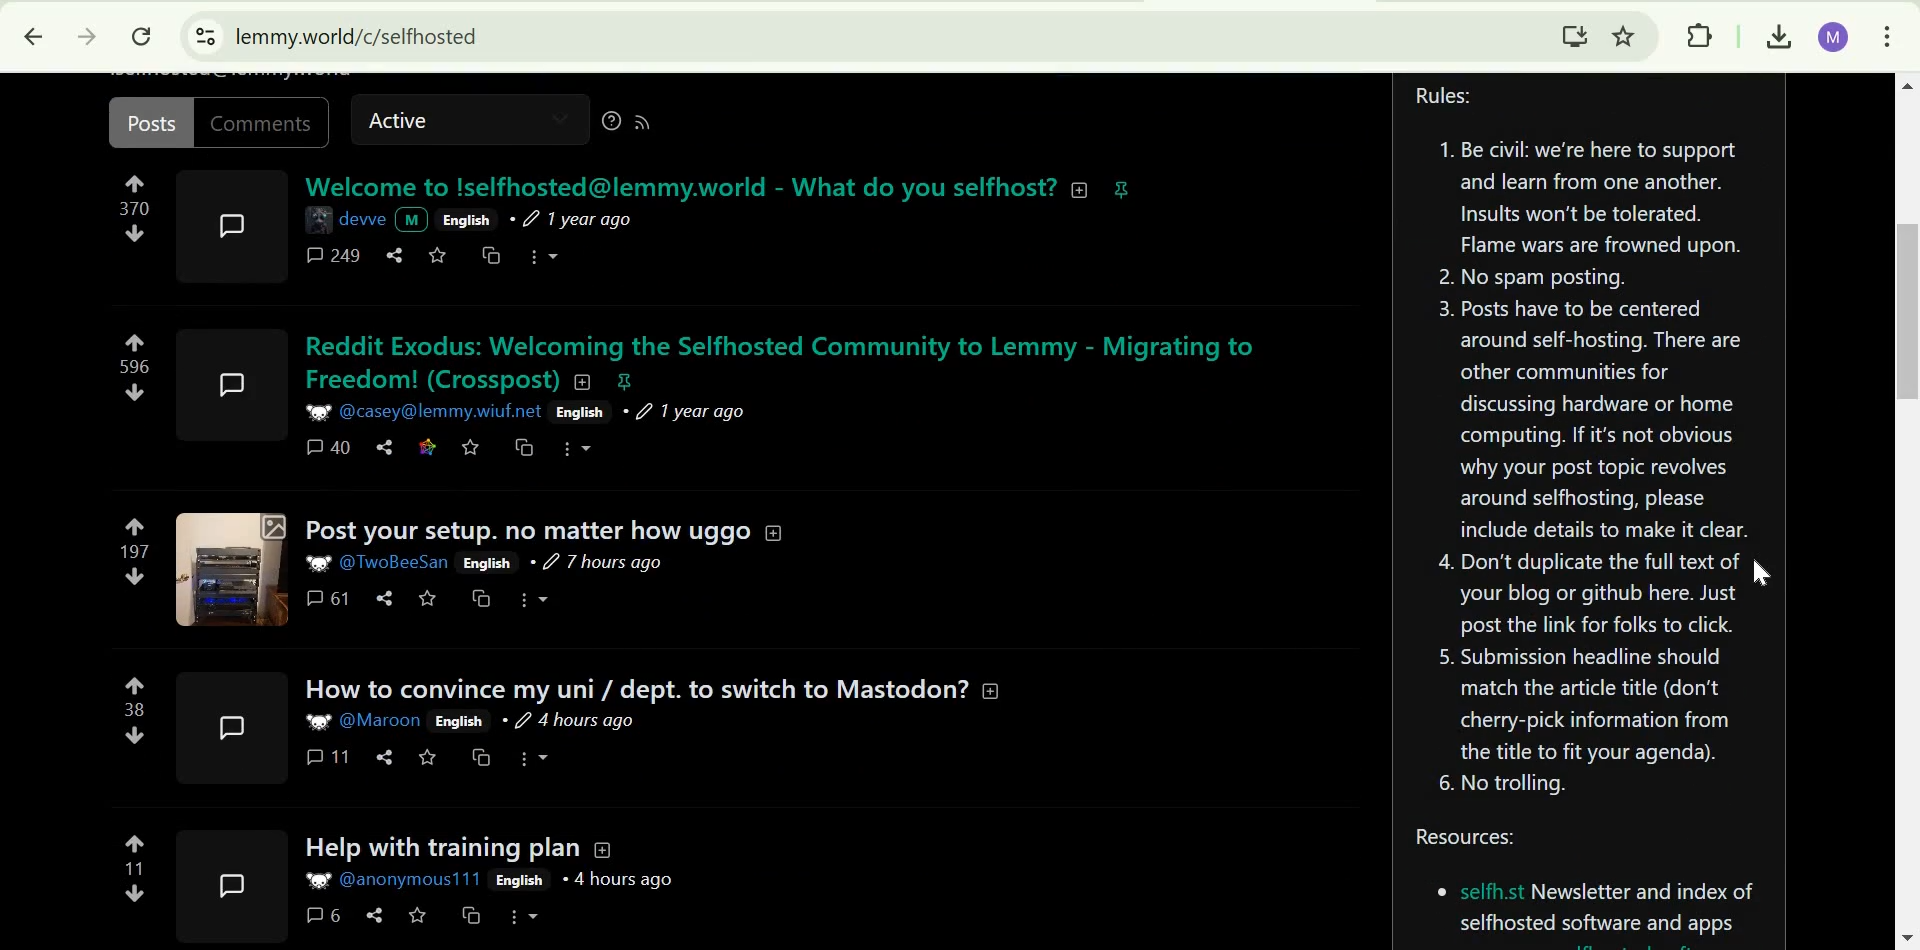 Image resolution: width=1920 pixels, height=950 pixels. I want to click on 6 comments, so click(321, 914).